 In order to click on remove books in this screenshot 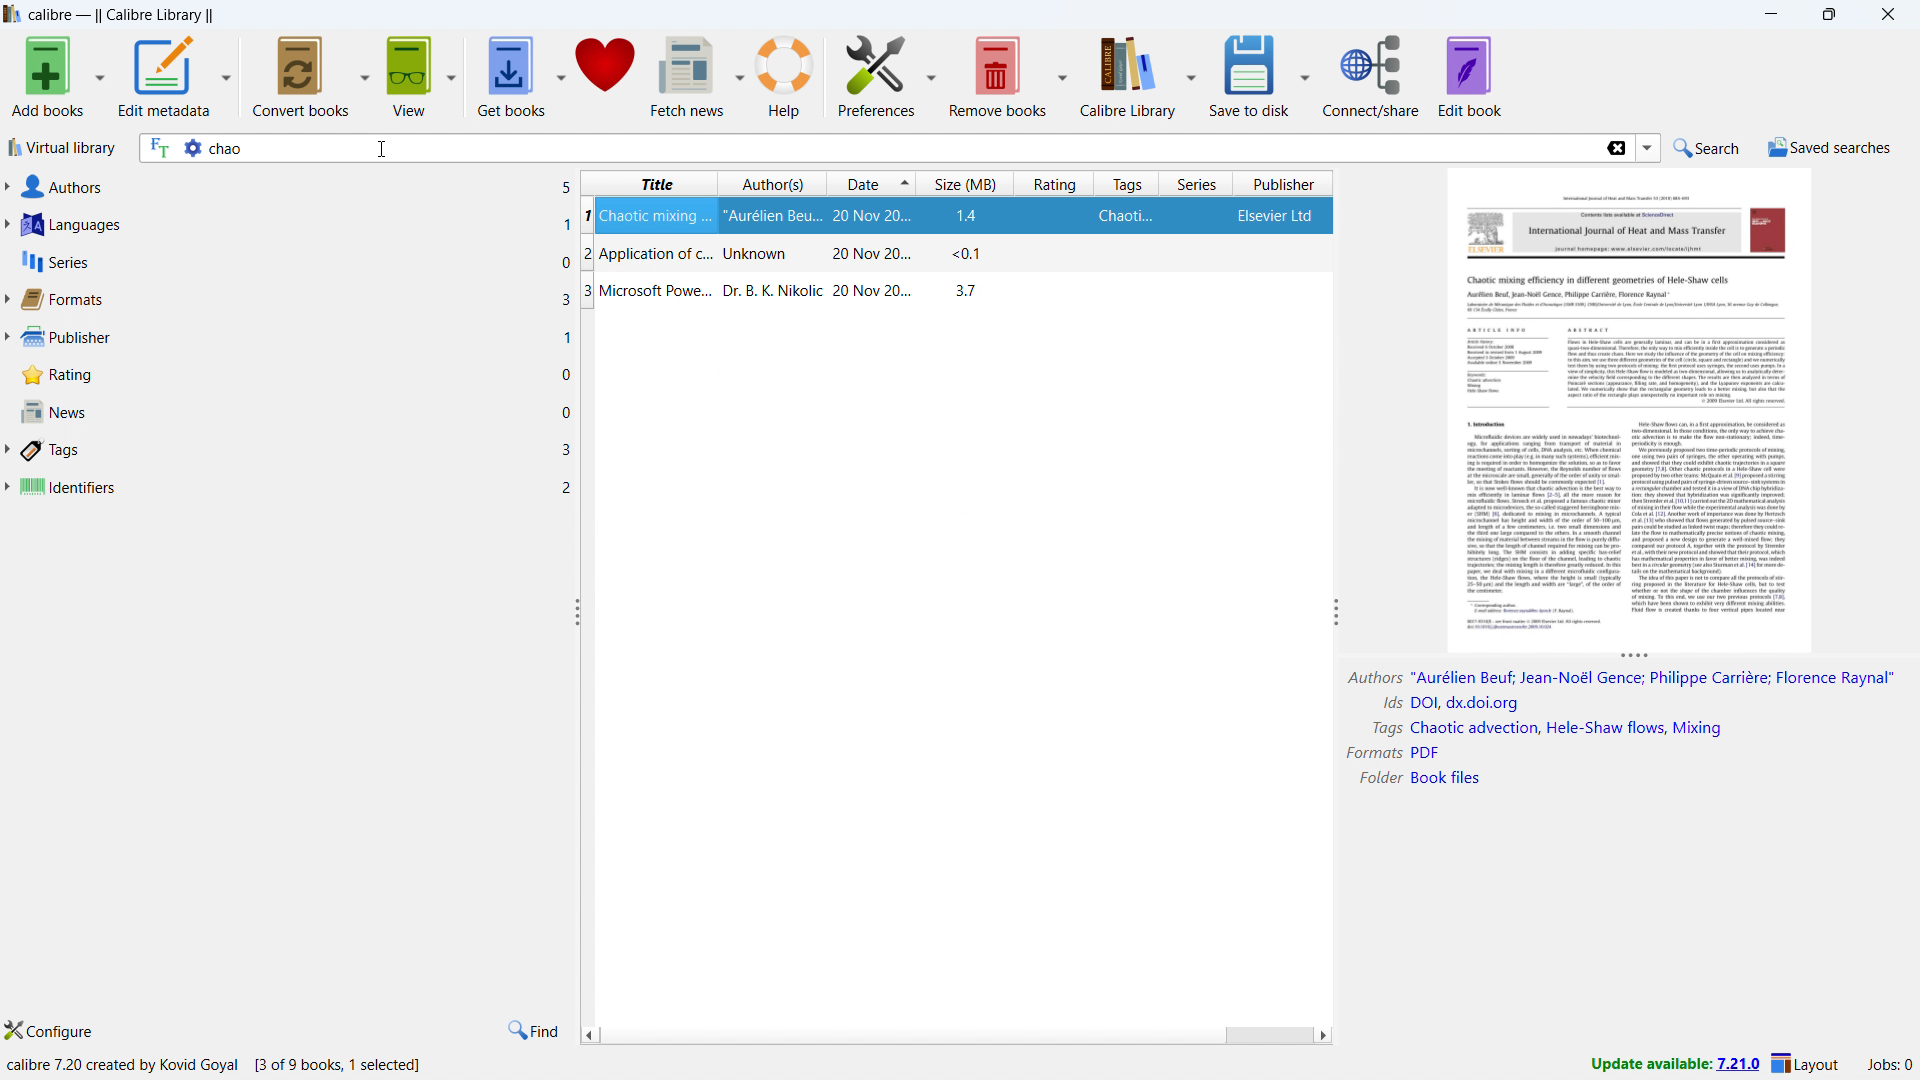, I will do `click(999, 75)`.